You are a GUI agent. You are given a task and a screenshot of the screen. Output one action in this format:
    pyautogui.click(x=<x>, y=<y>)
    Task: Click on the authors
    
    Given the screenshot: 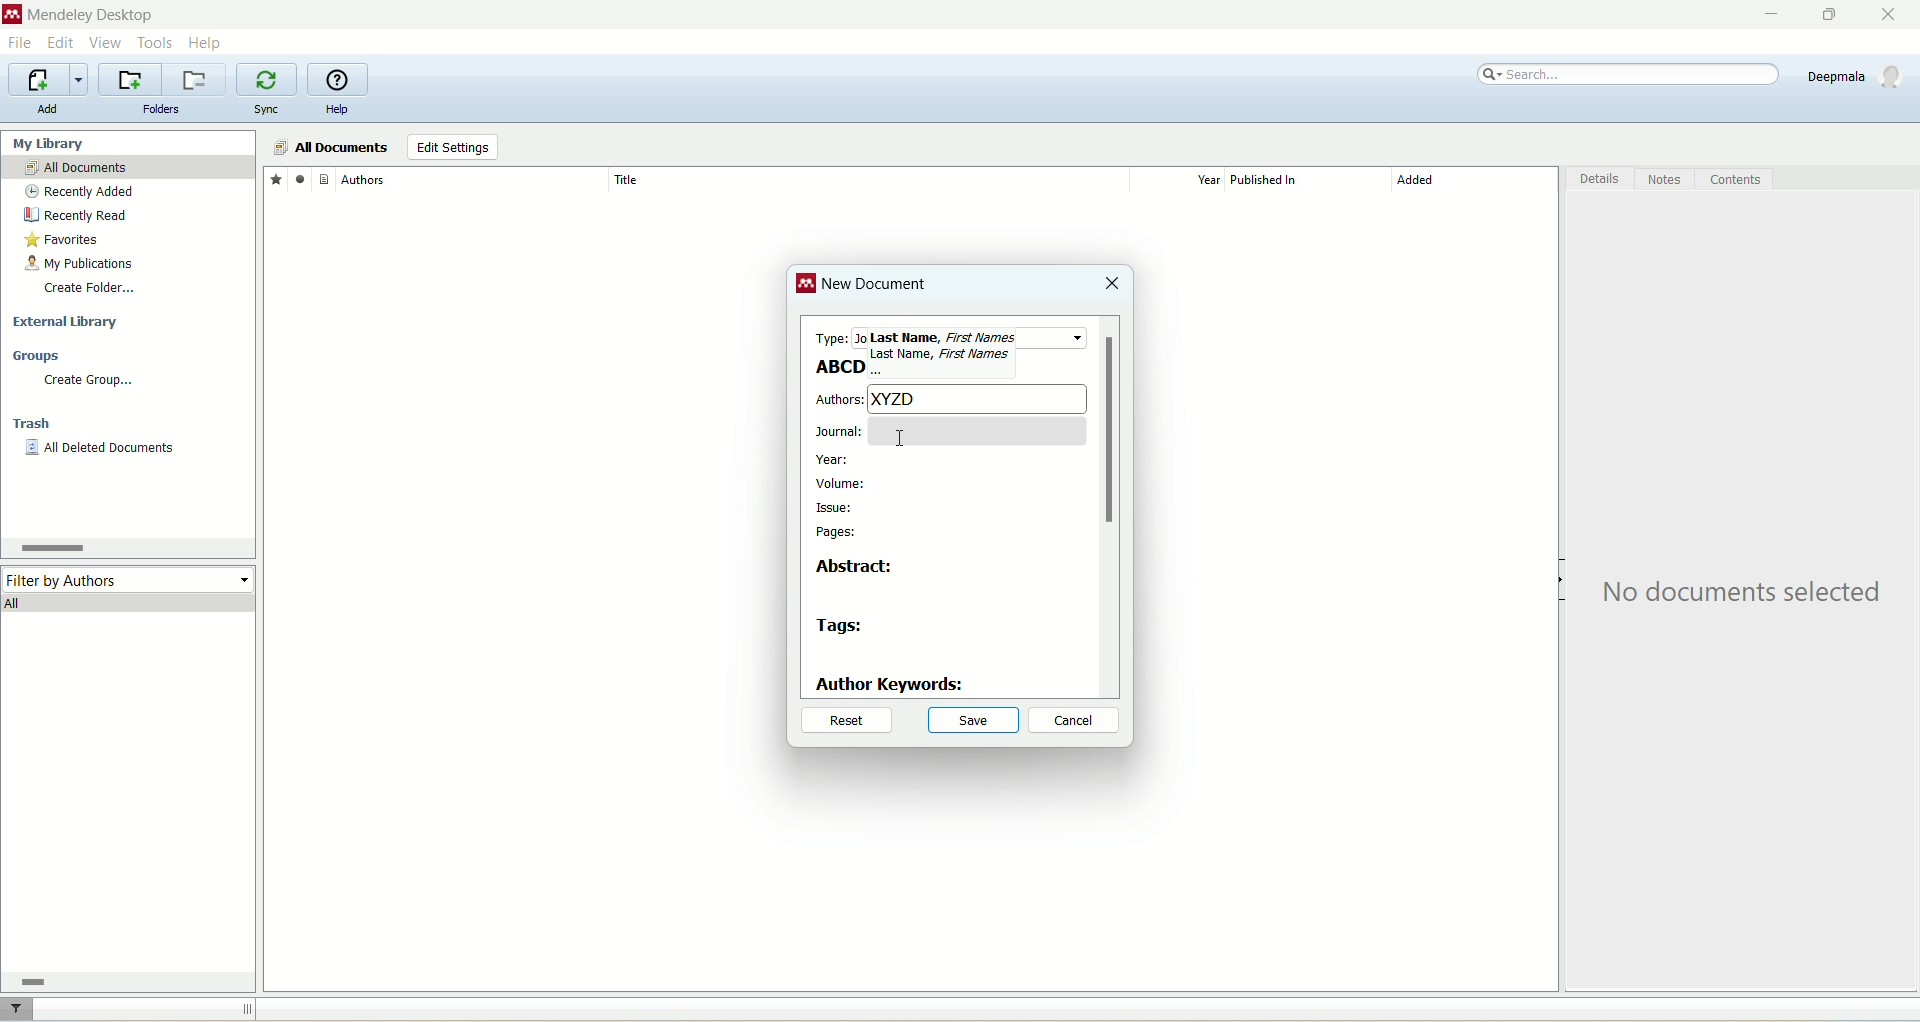 What is the action you would take?
    pyautogui.click(x=838, y=400)
    